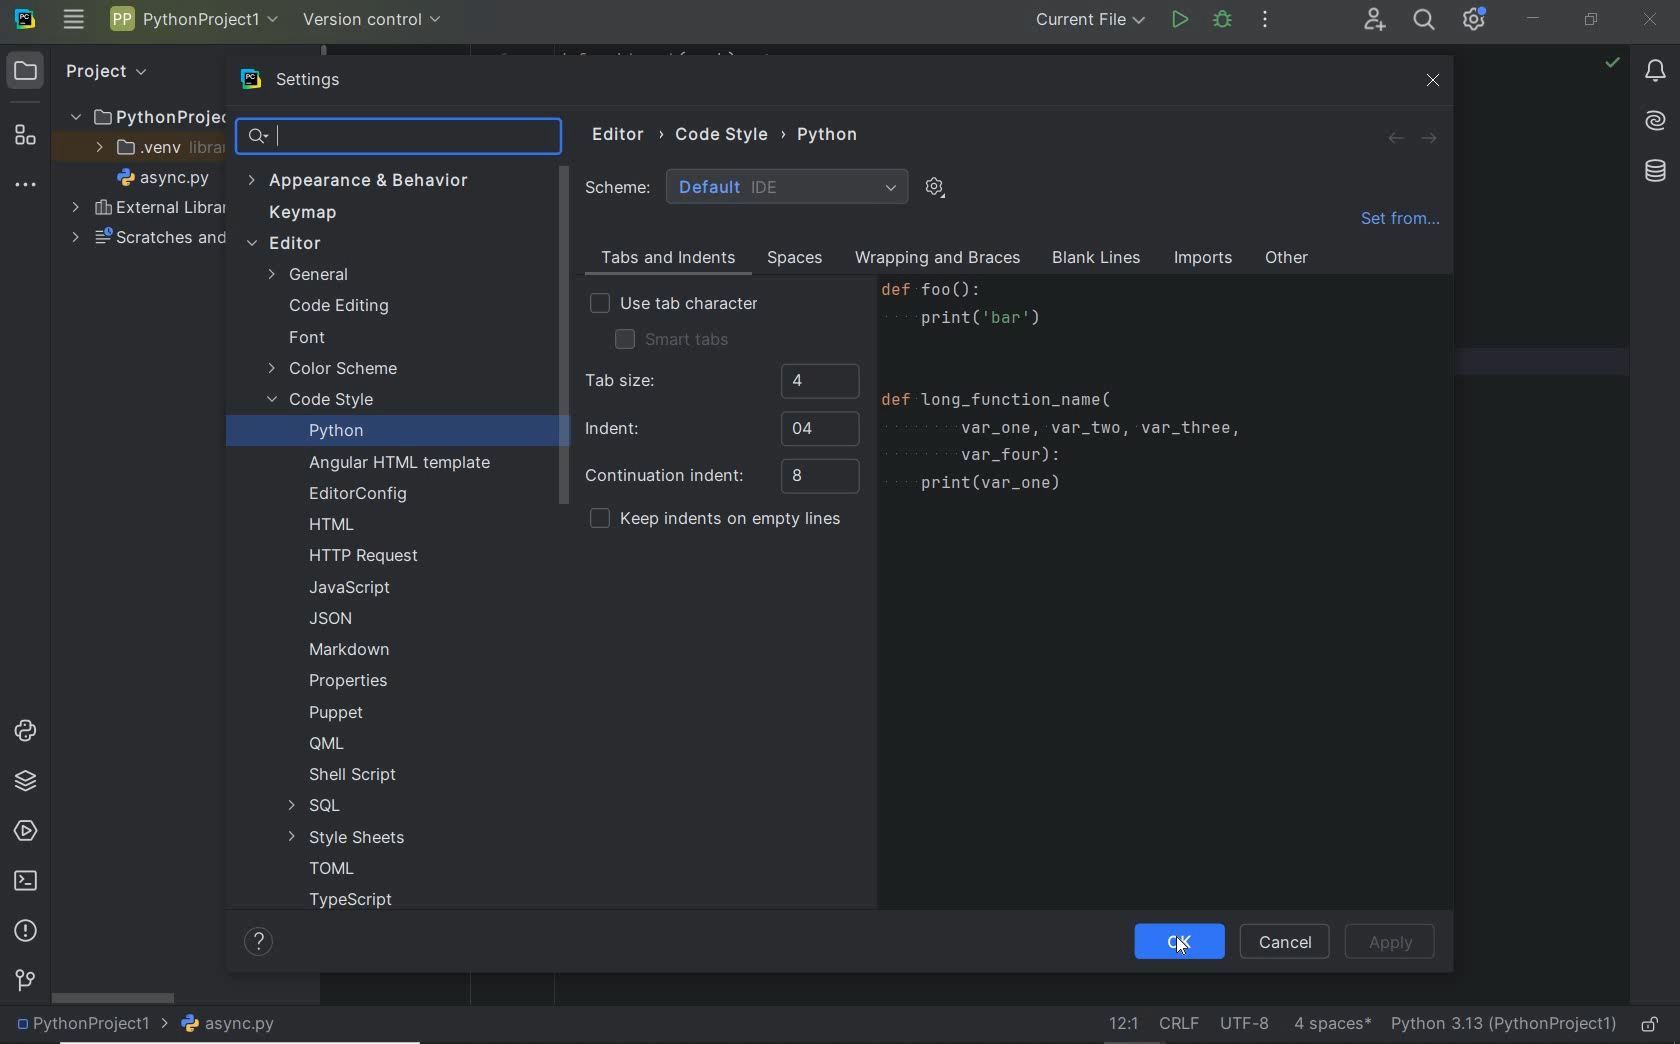 Image resolution: width=1680 pixels, height=1044 pixels. What do you see at coordinates (401, 136) in the screenshot?
I see `search settings` at bounding box center [401, 136].